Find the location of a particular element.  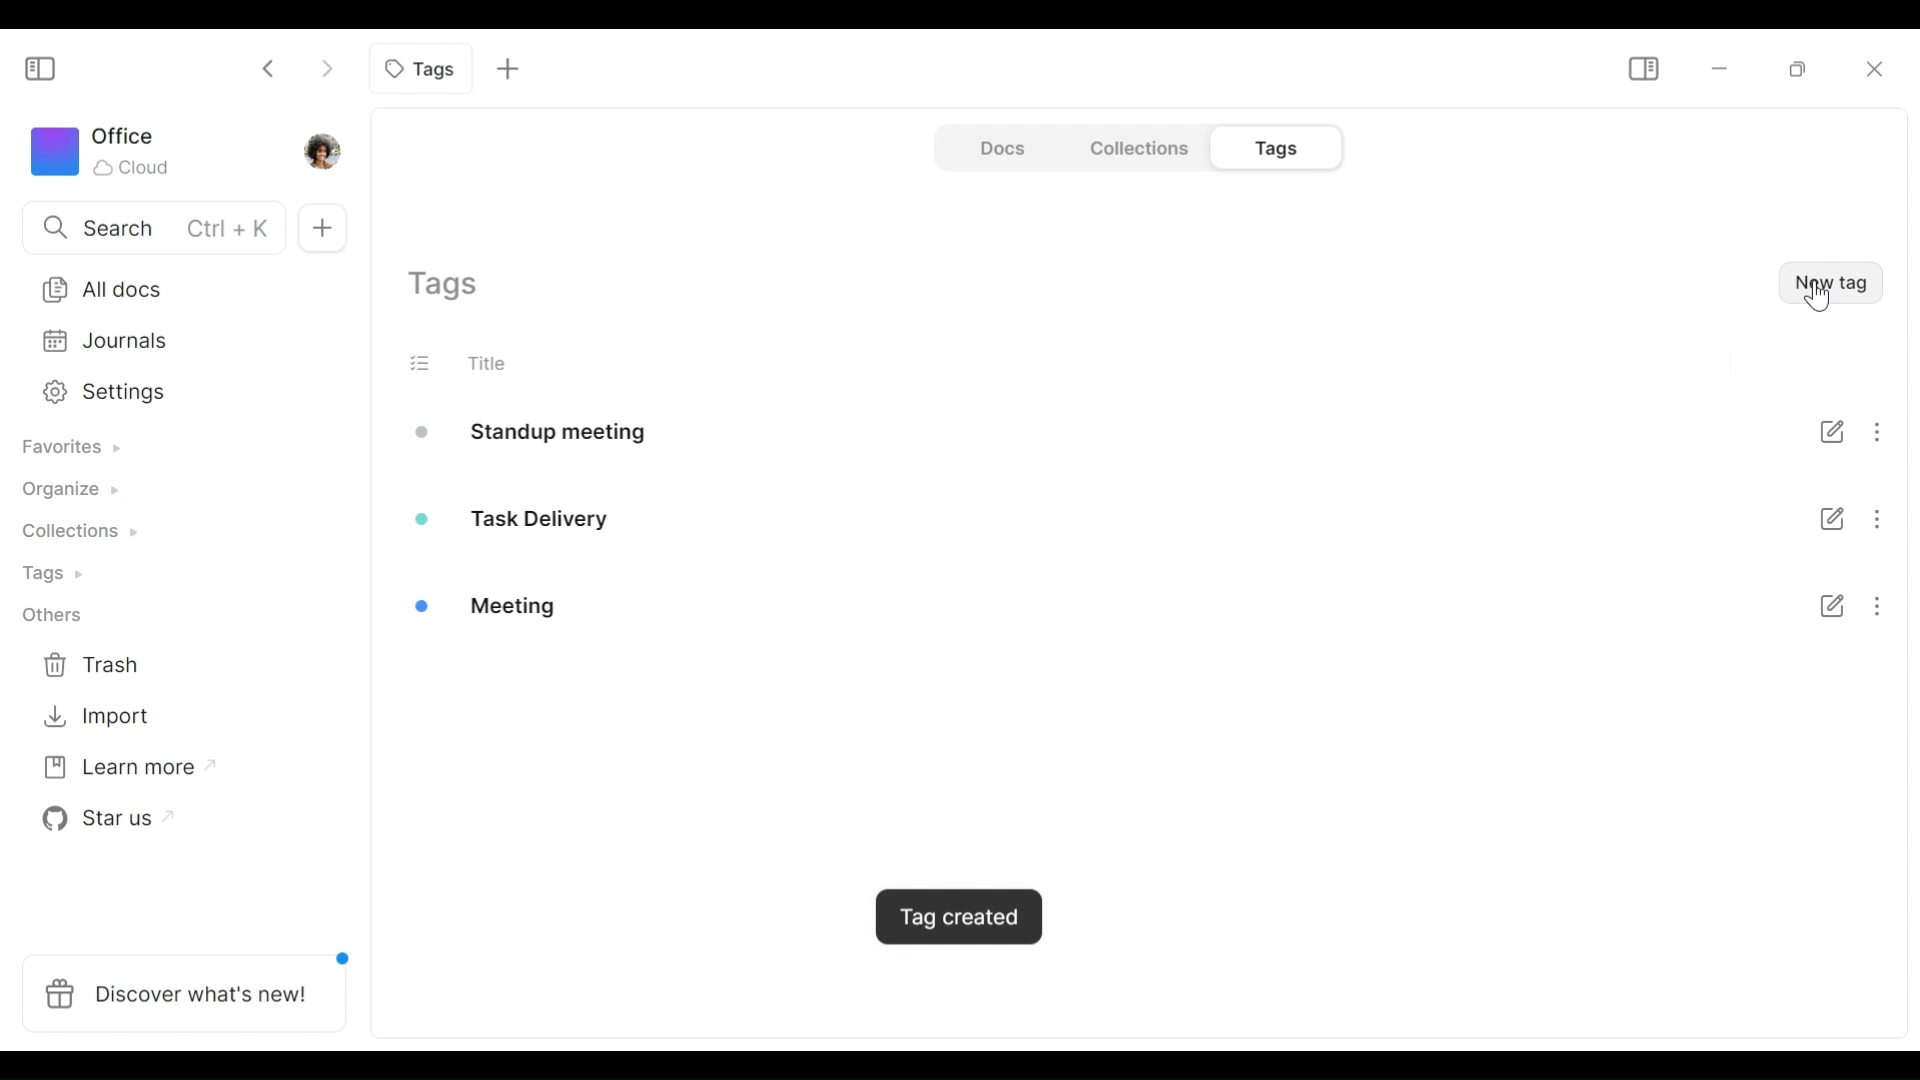

Checklist is located at coordinates (1821, 523).